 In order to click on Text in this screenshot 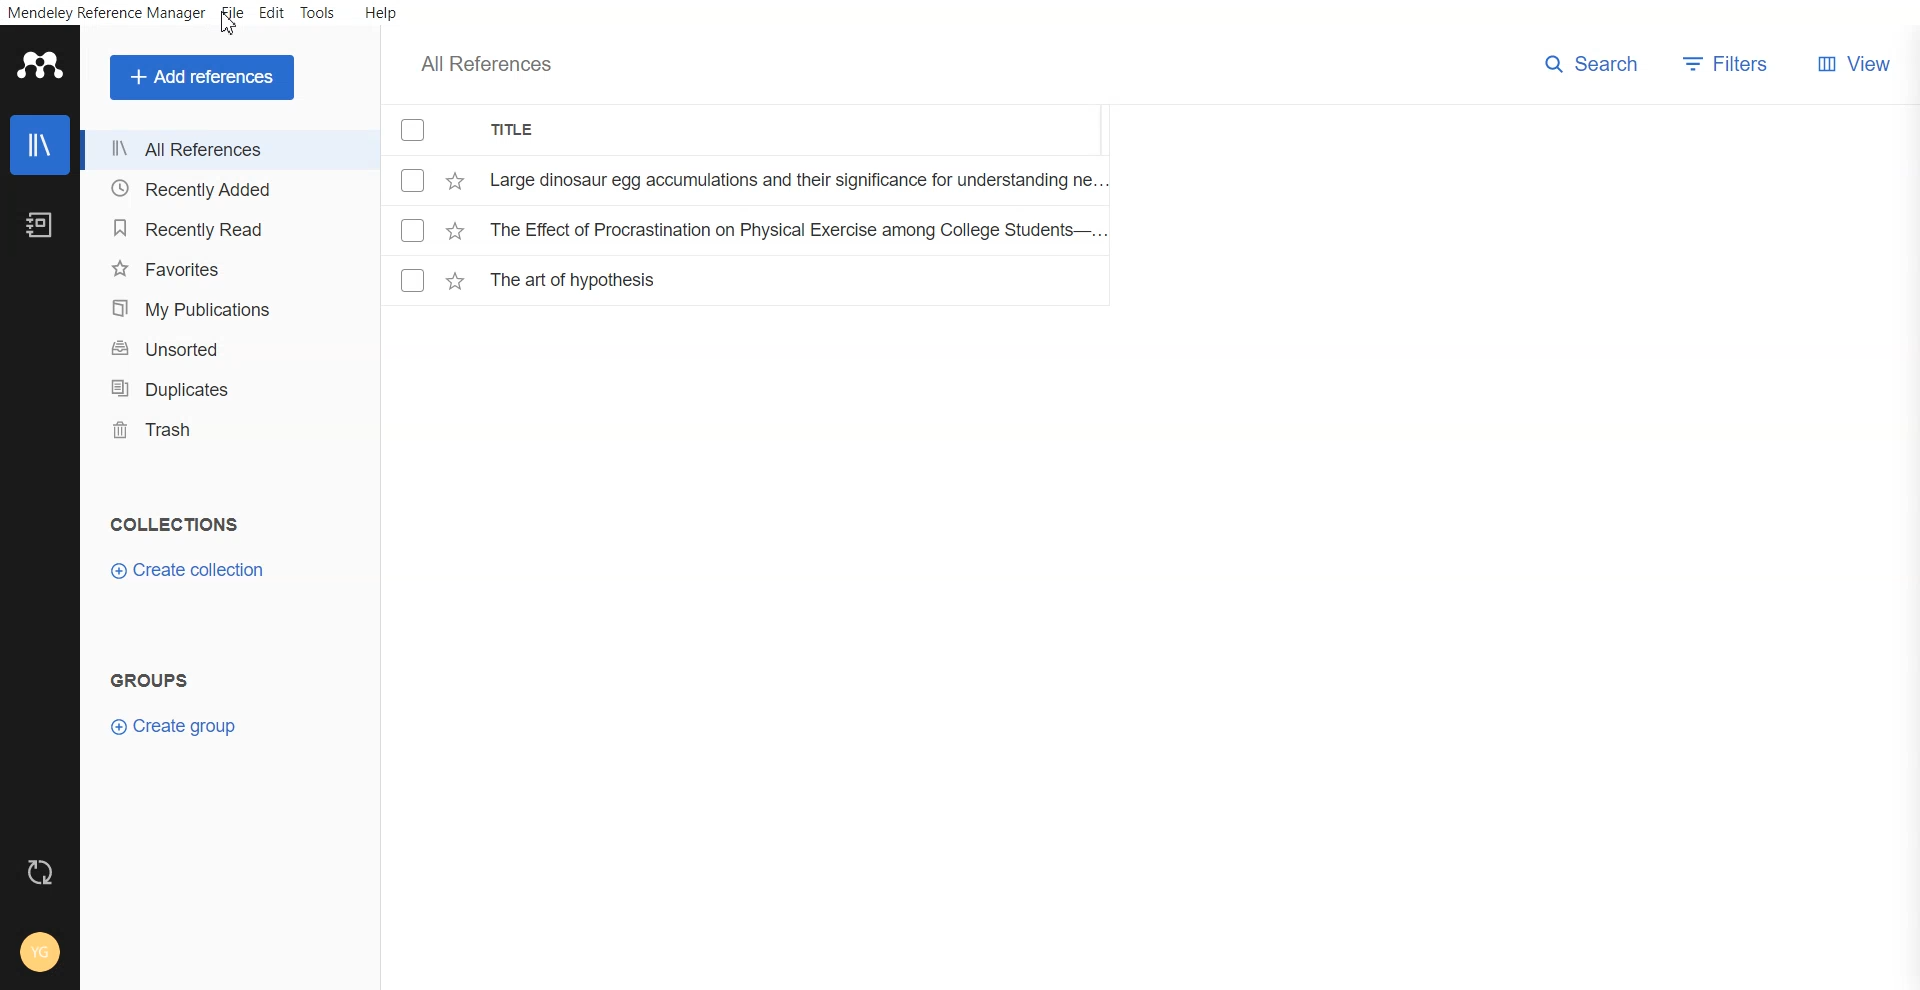, I will do `click(173, 525)`.